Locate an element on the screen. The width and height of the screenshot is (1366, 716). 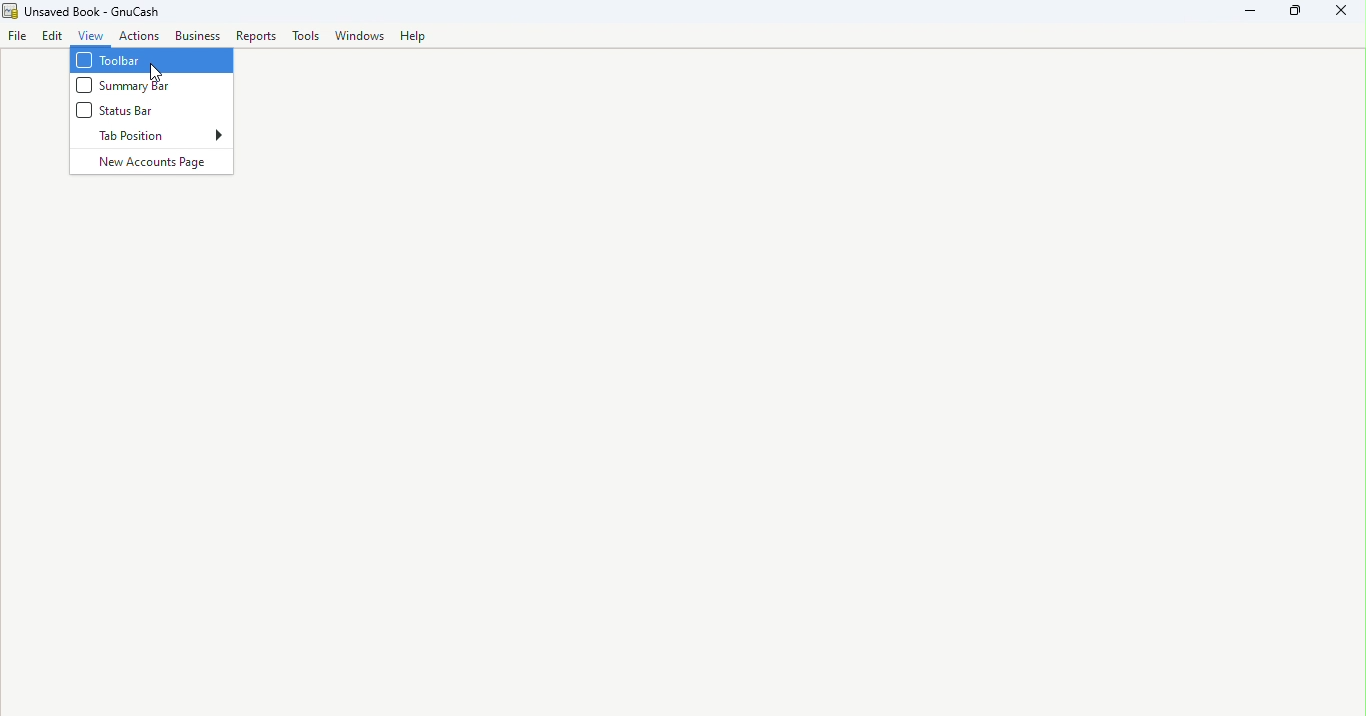
Business is located at coordinates (200, 37).